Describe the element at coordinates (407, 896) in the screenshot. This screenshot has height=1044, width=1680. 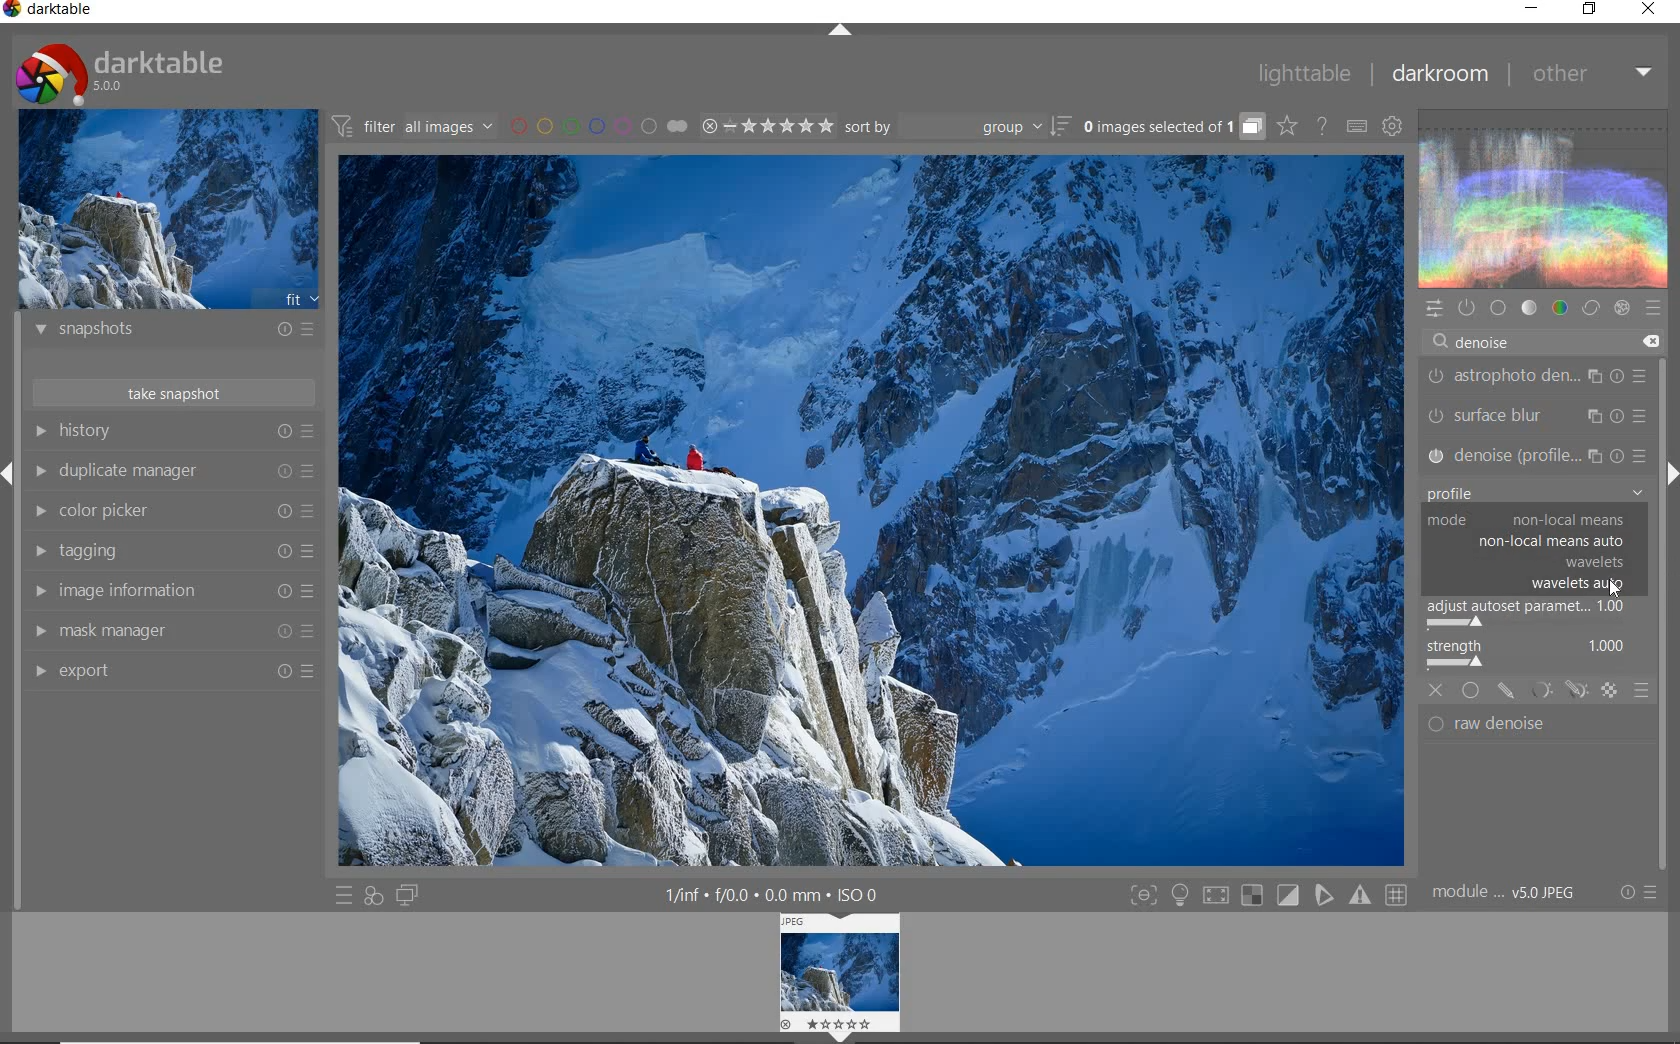
I see `display a second darkroom image window` at that location.